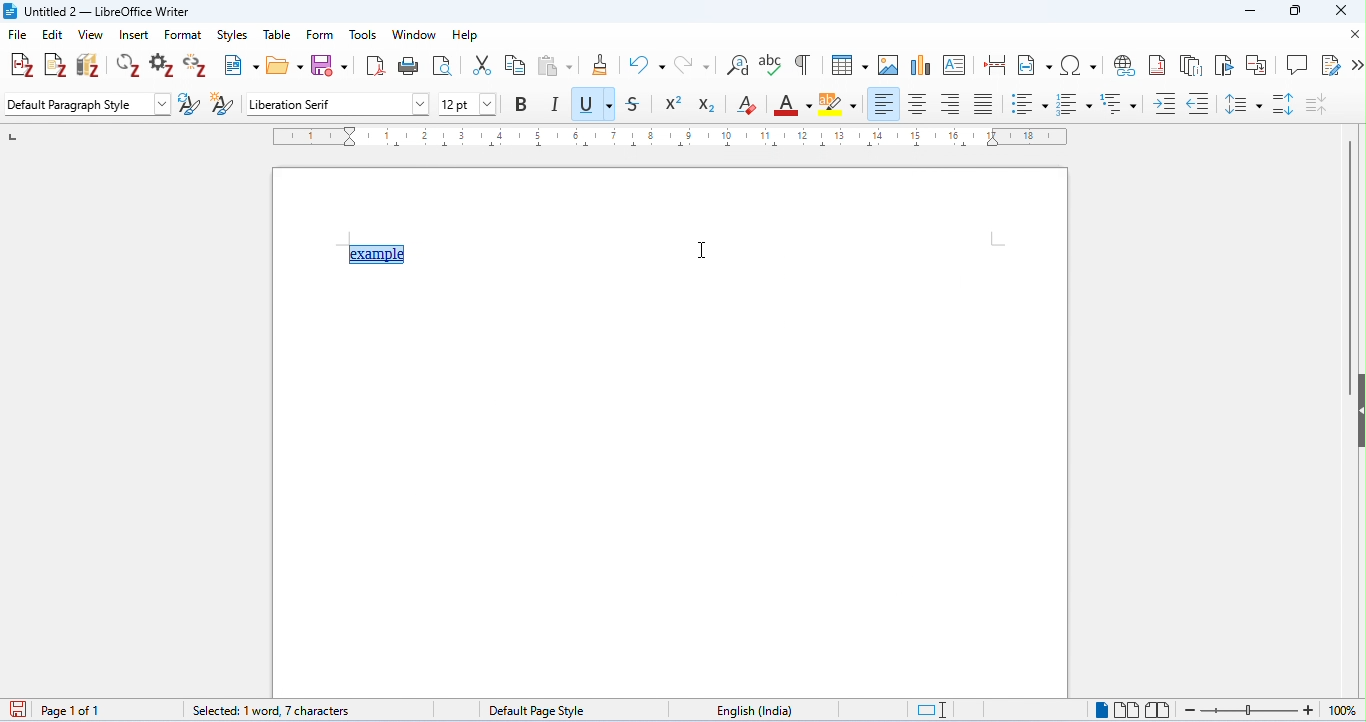 Image resolution: width=1366 pixels, height=722 pixels. What do you see at coordinates (414, 35) in the screenshot?
I see `window` at bounding box center [414, 35].